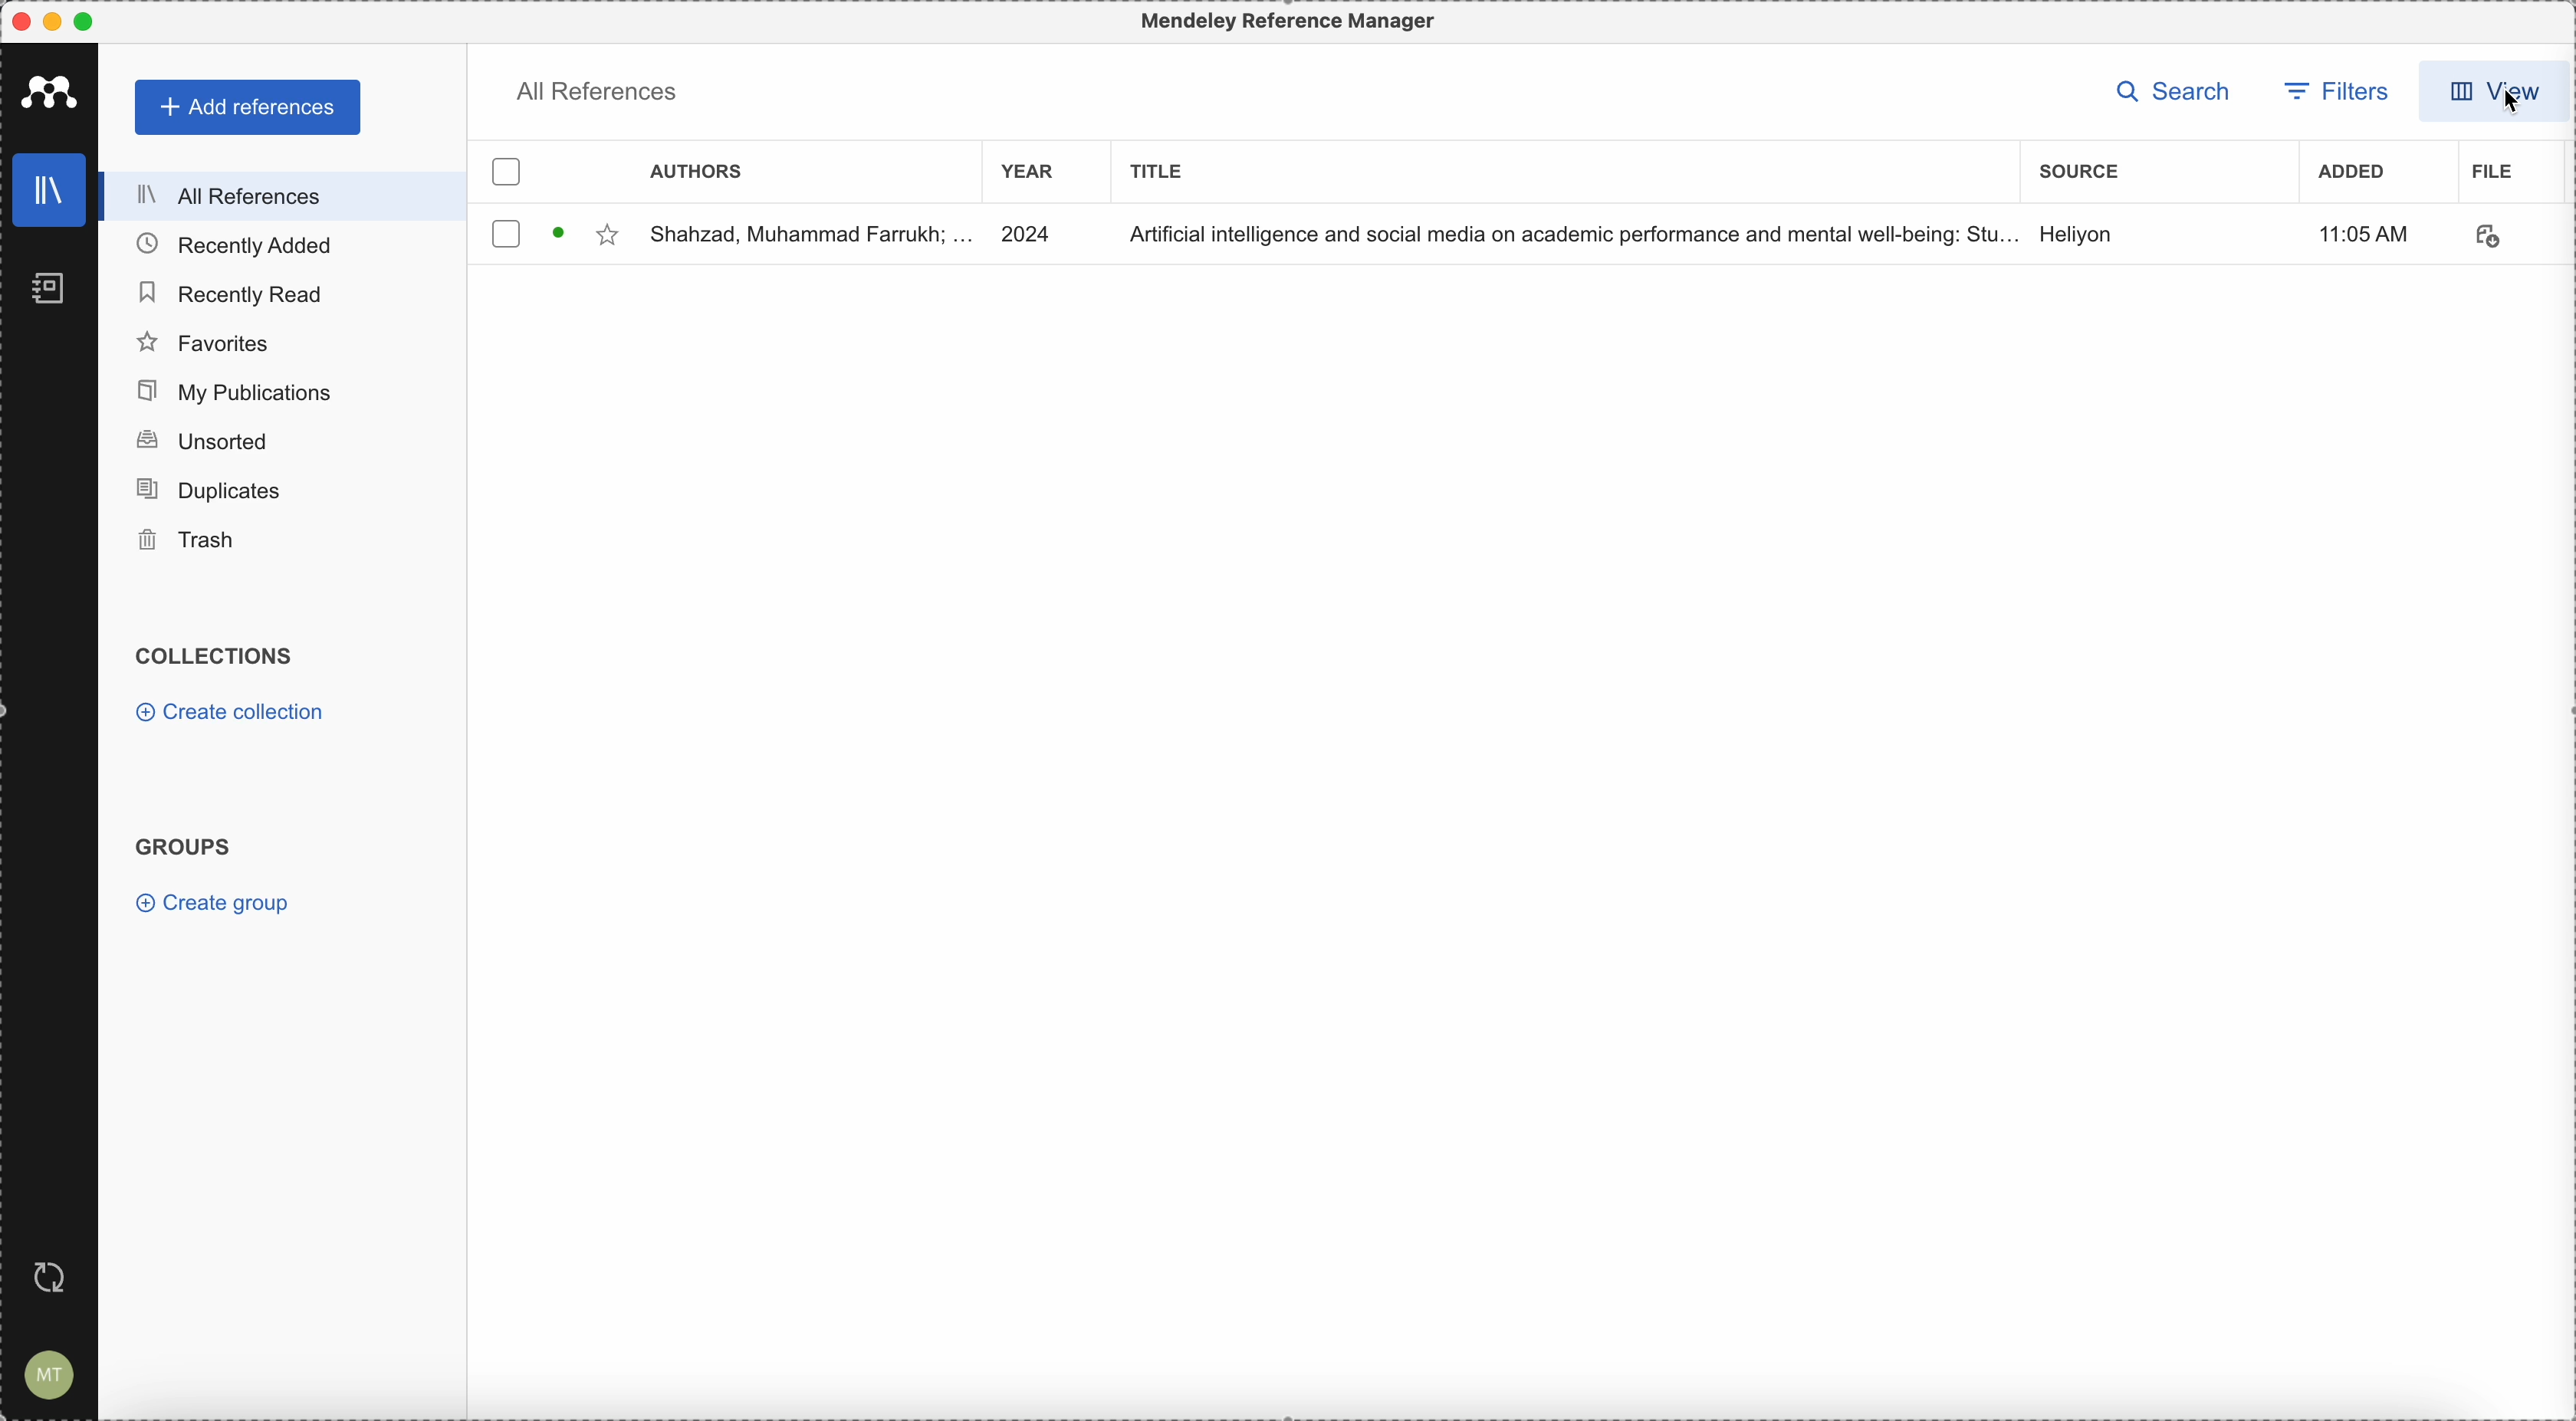  I want to click on collections, so click(214, 654).